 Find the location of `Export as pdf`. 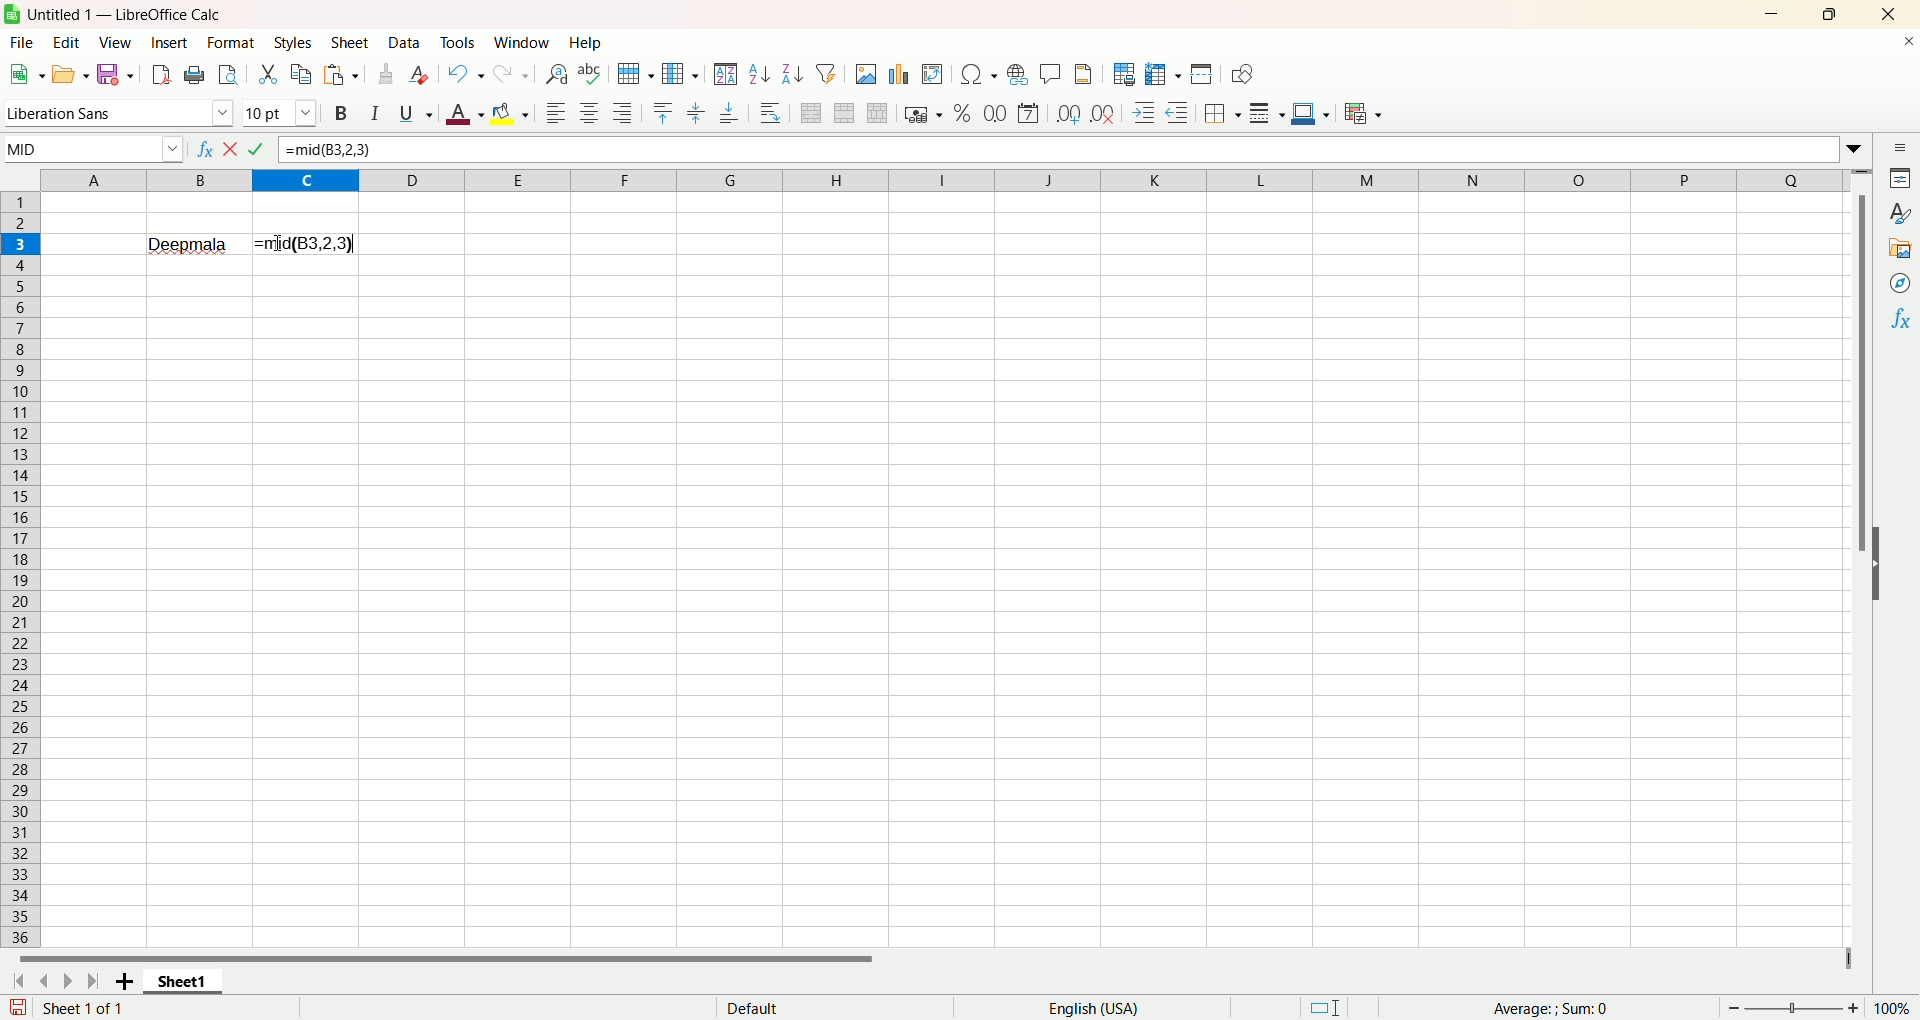

Export as pdf is located at coordinates (161, 74).